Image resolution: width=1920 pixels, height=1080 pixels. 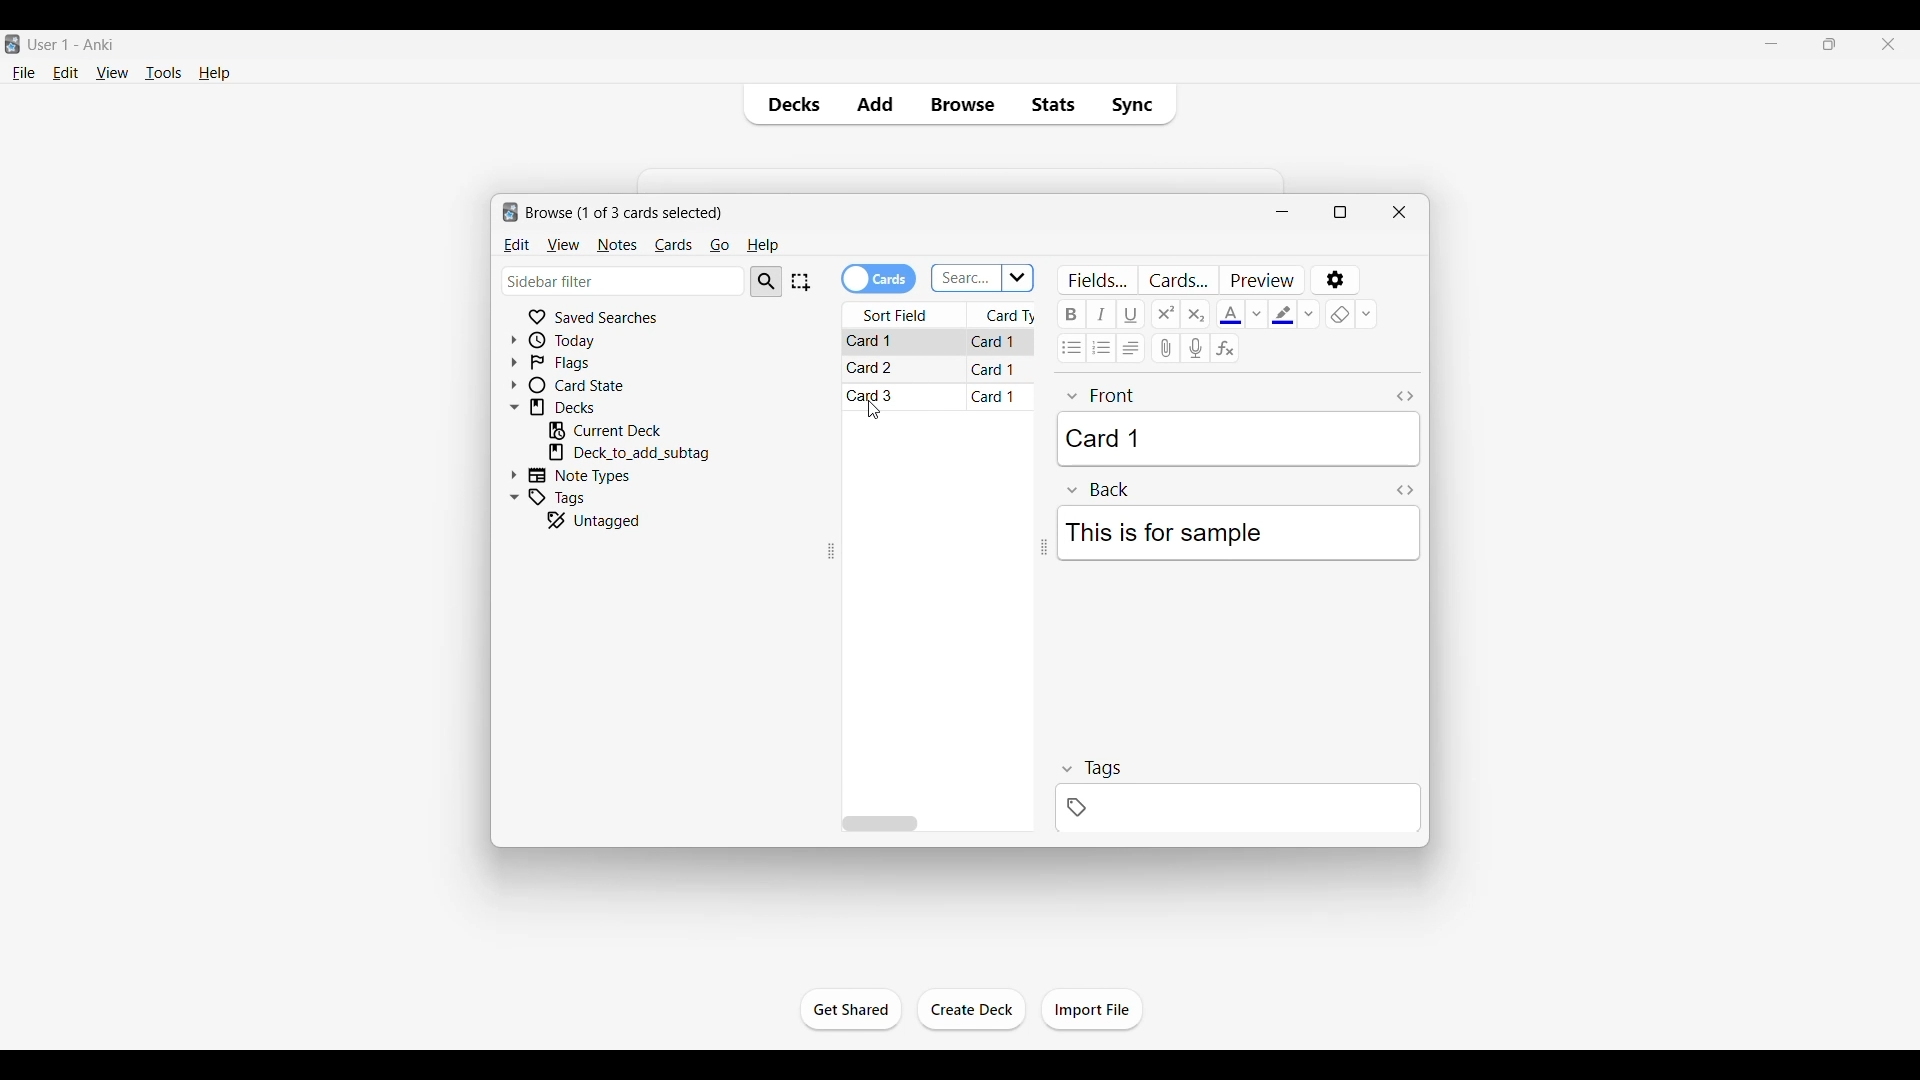 What do you see at coordinates (874, 411) in the screenshot?
I see `cursor` at bounding box center [874, 411].